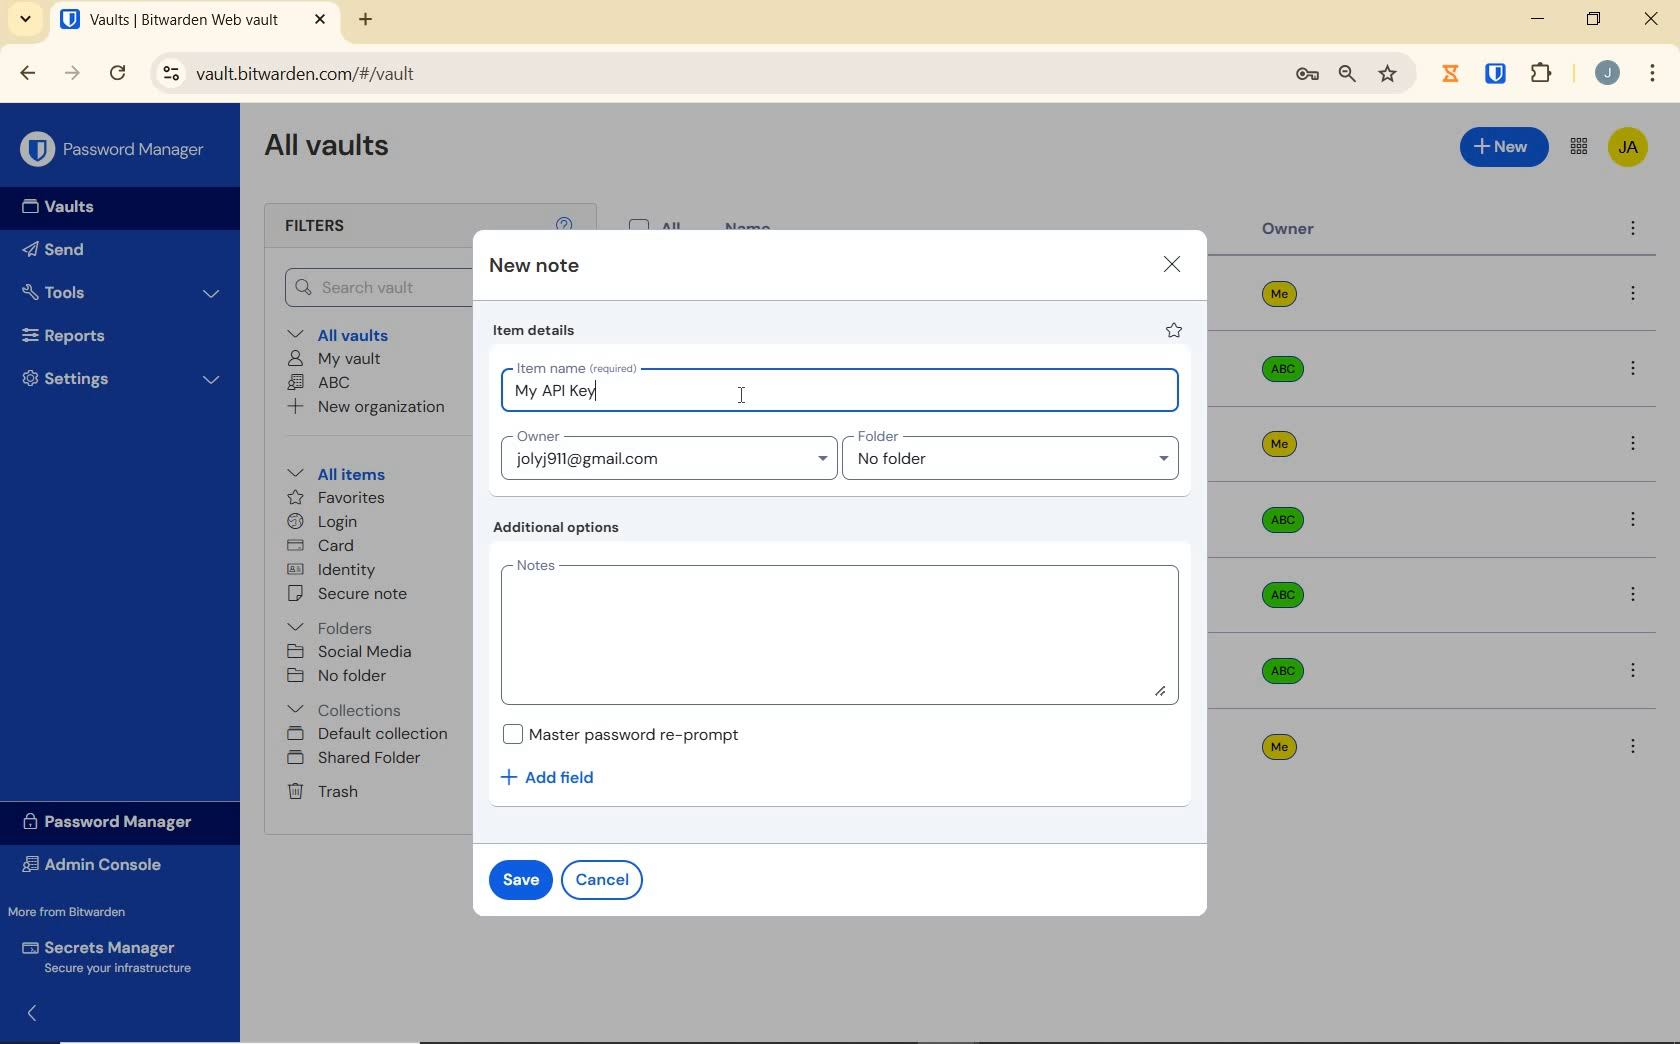  Describe the element at coordinates (320, 20) in the screenshot. I see `CLOSE` at that location.